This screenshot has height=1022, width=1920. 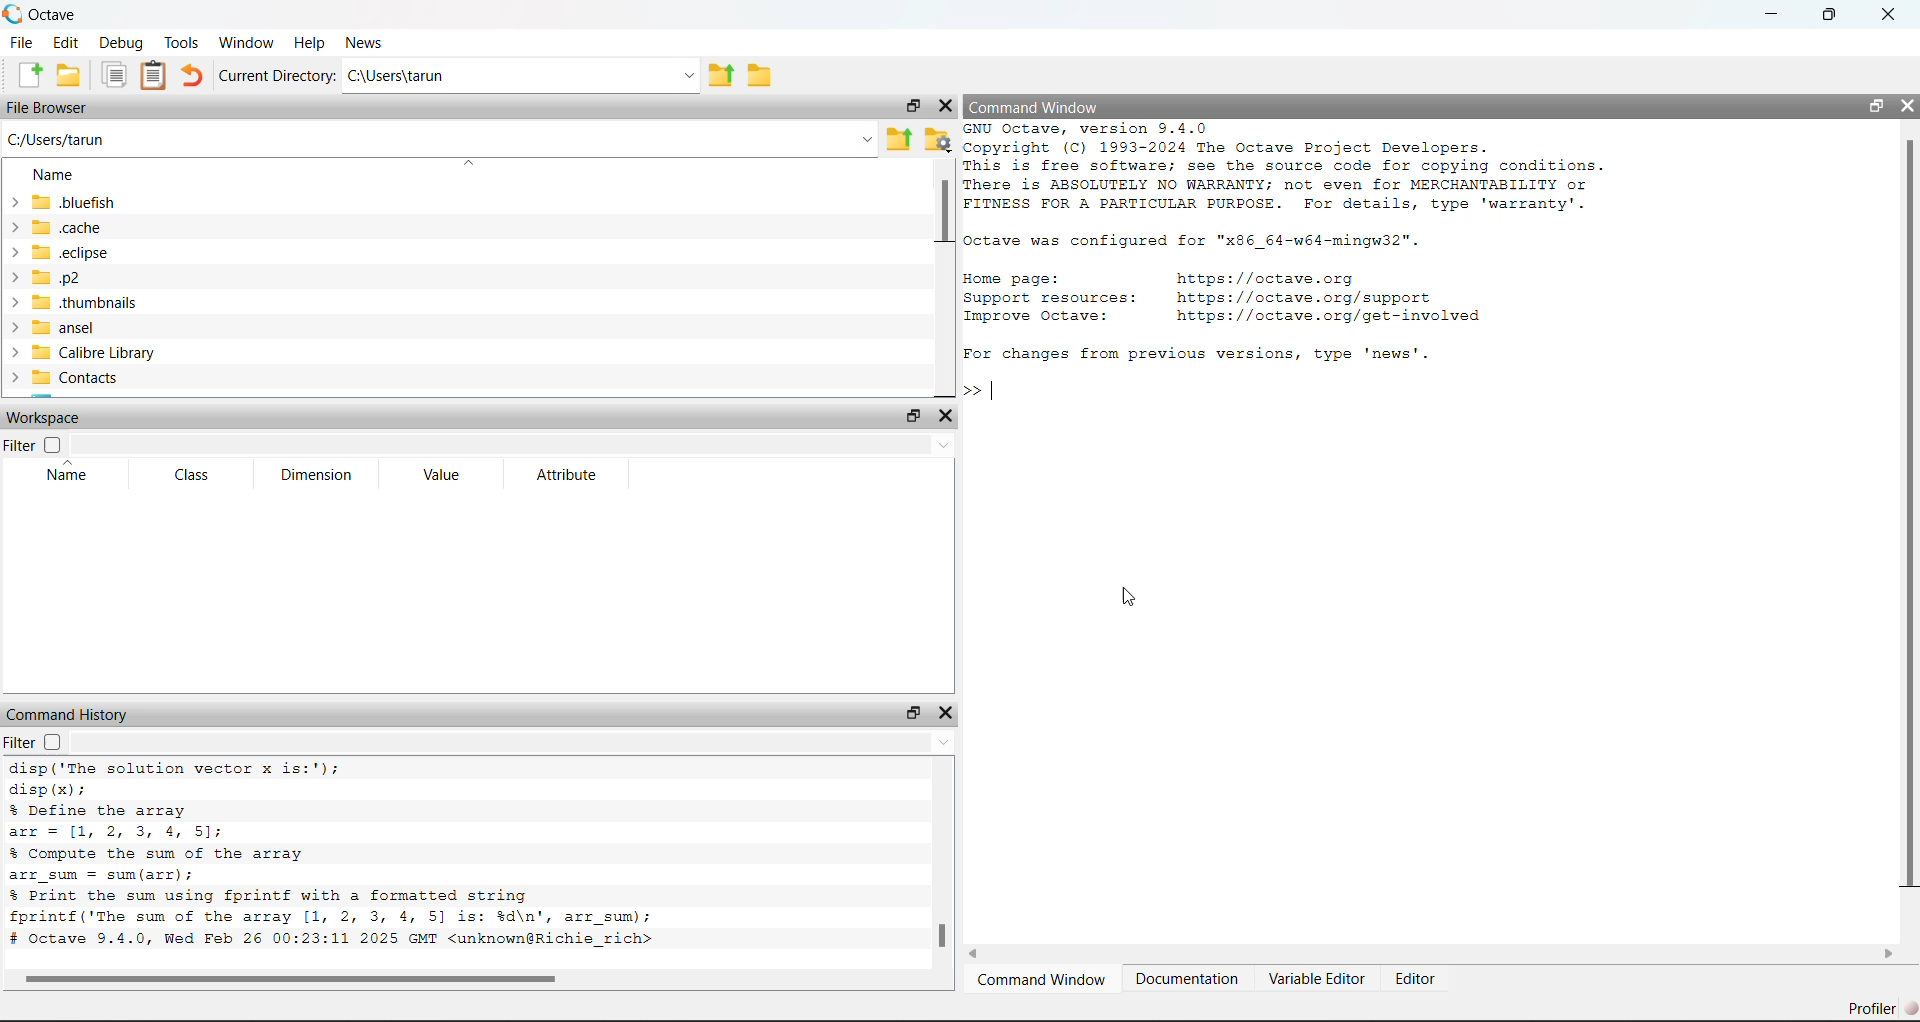 What do you see at coordinates (1872, 107) in the screenshot?
I see `Maximize` at bounding box center [1872, 107].